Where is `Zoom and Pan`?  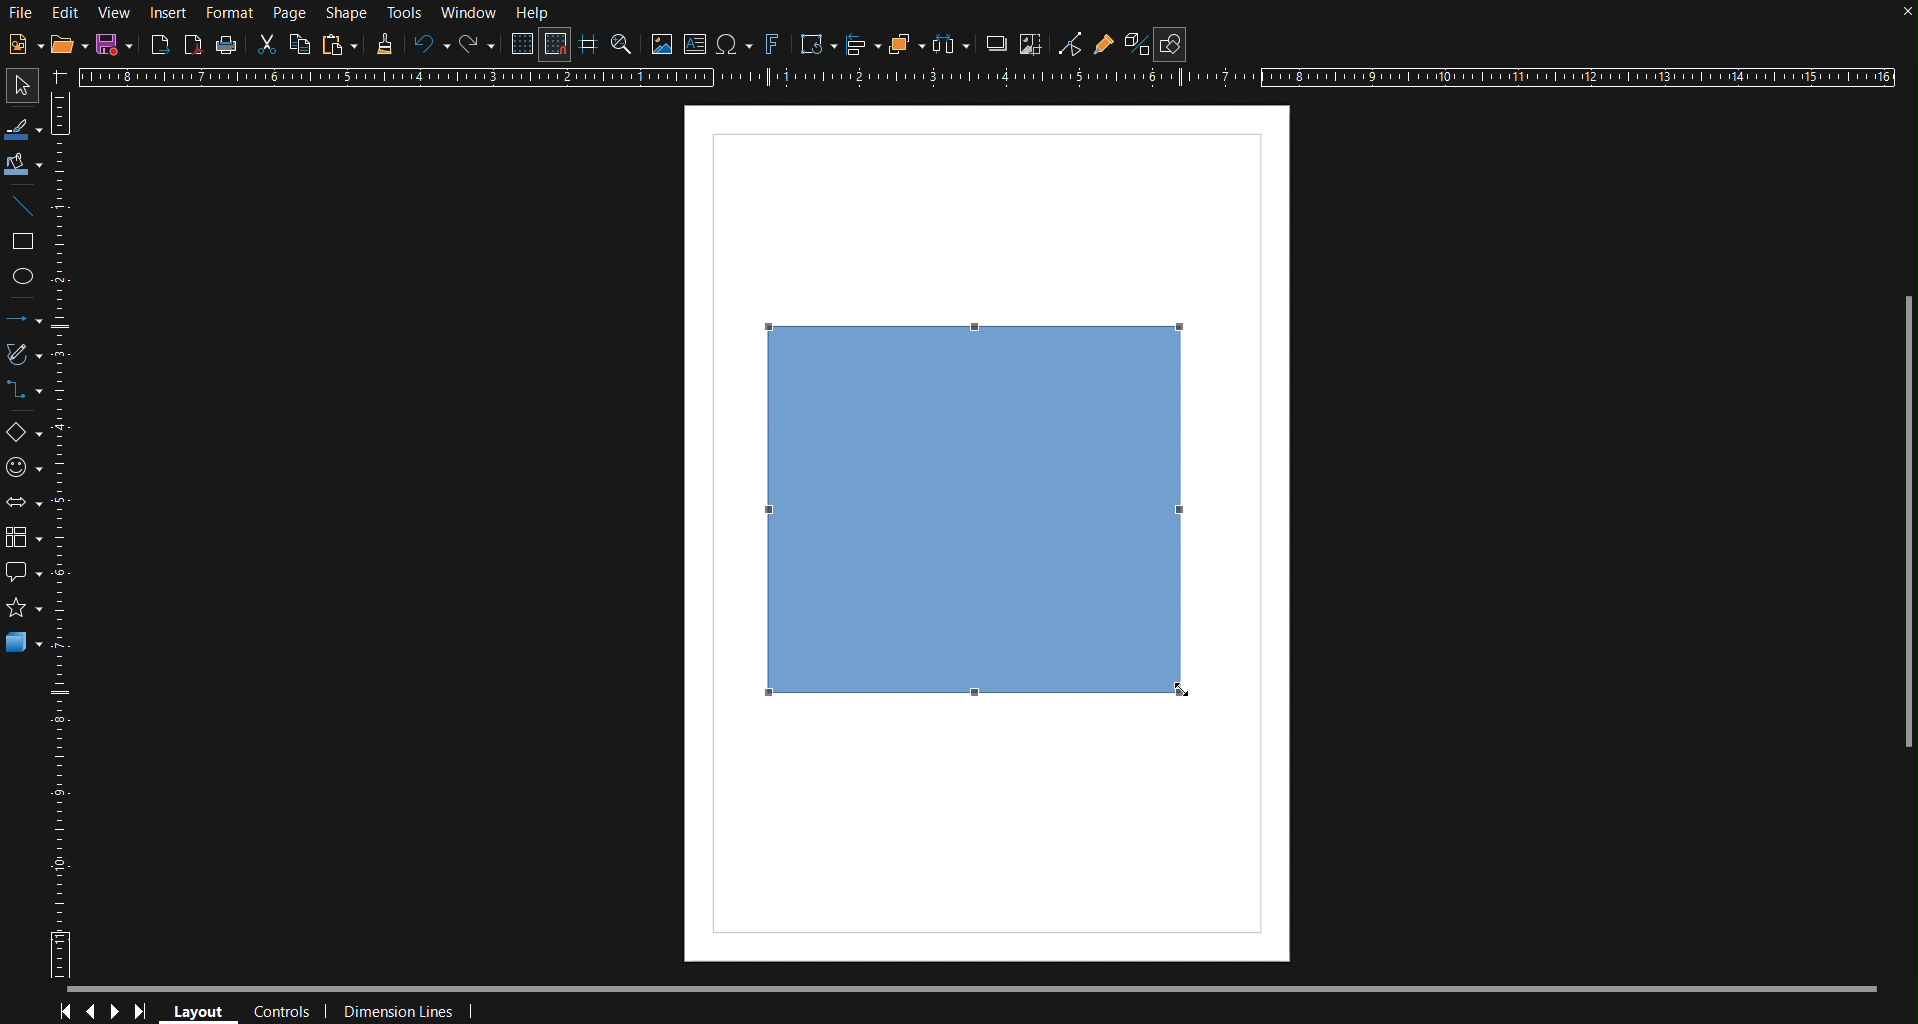 Zoom and Pan is located at coordinates (622, 43).